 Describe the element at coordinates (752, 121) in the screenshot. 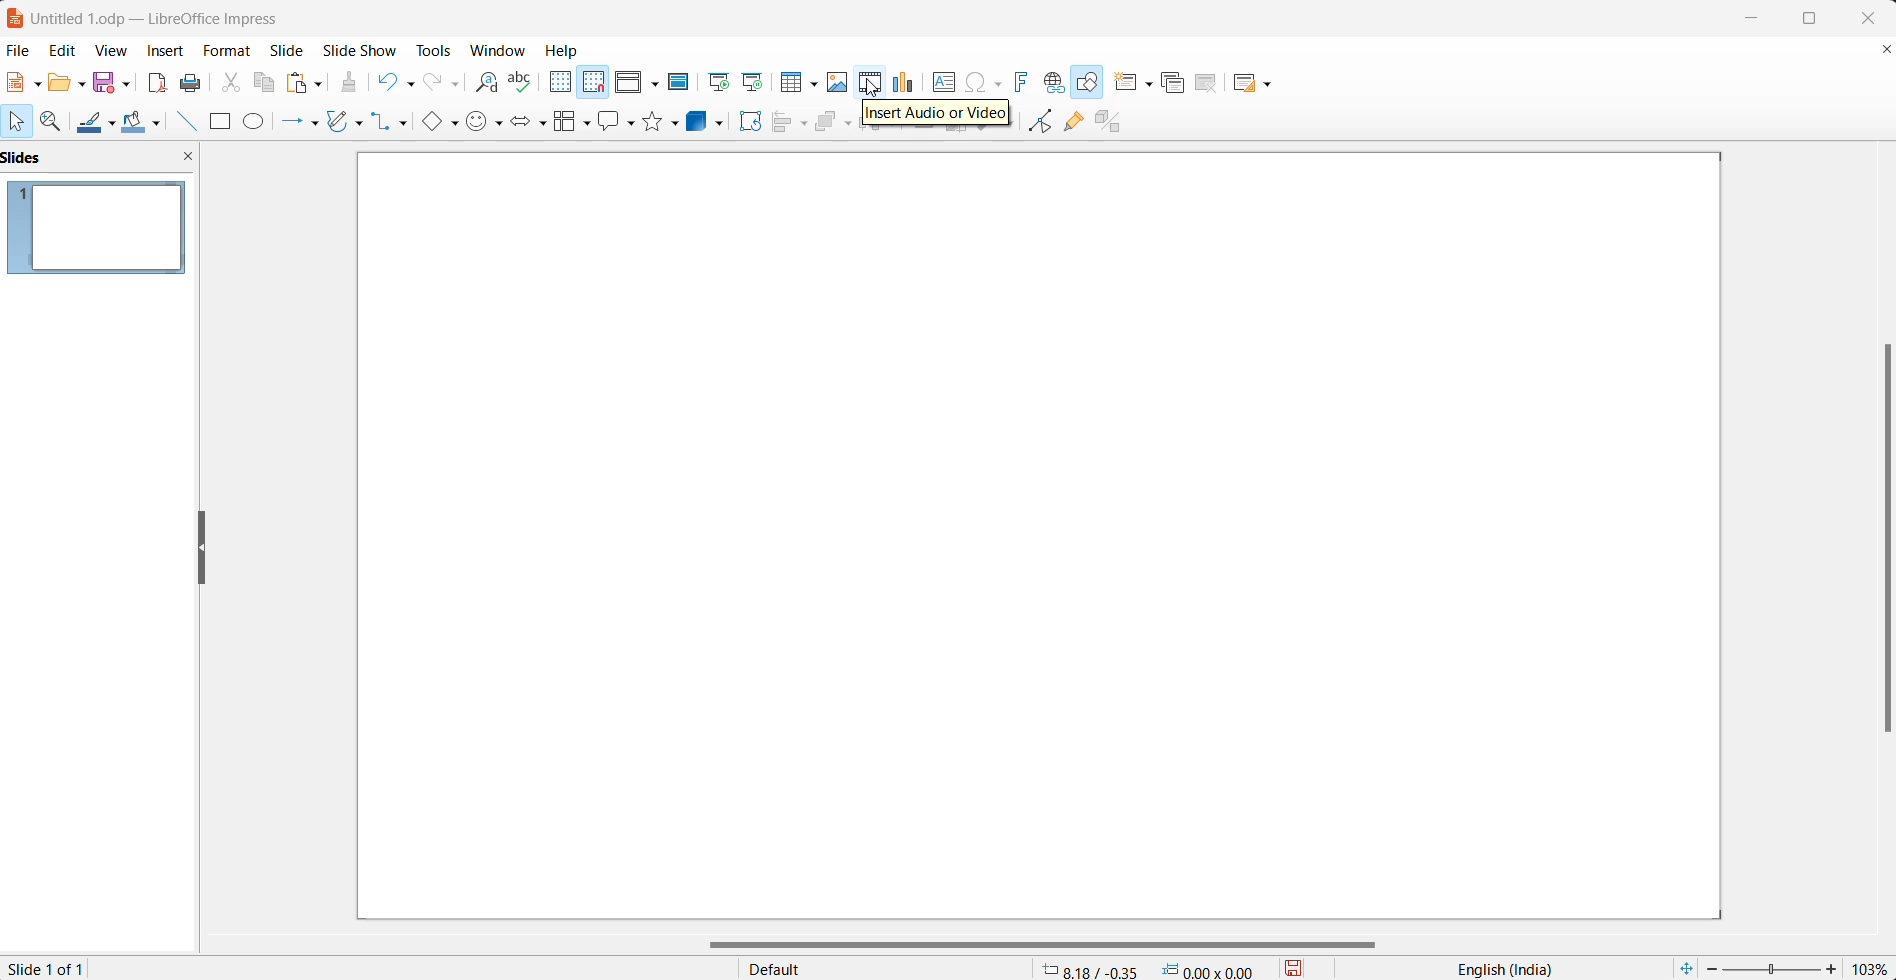

I see `rotate` at that location.